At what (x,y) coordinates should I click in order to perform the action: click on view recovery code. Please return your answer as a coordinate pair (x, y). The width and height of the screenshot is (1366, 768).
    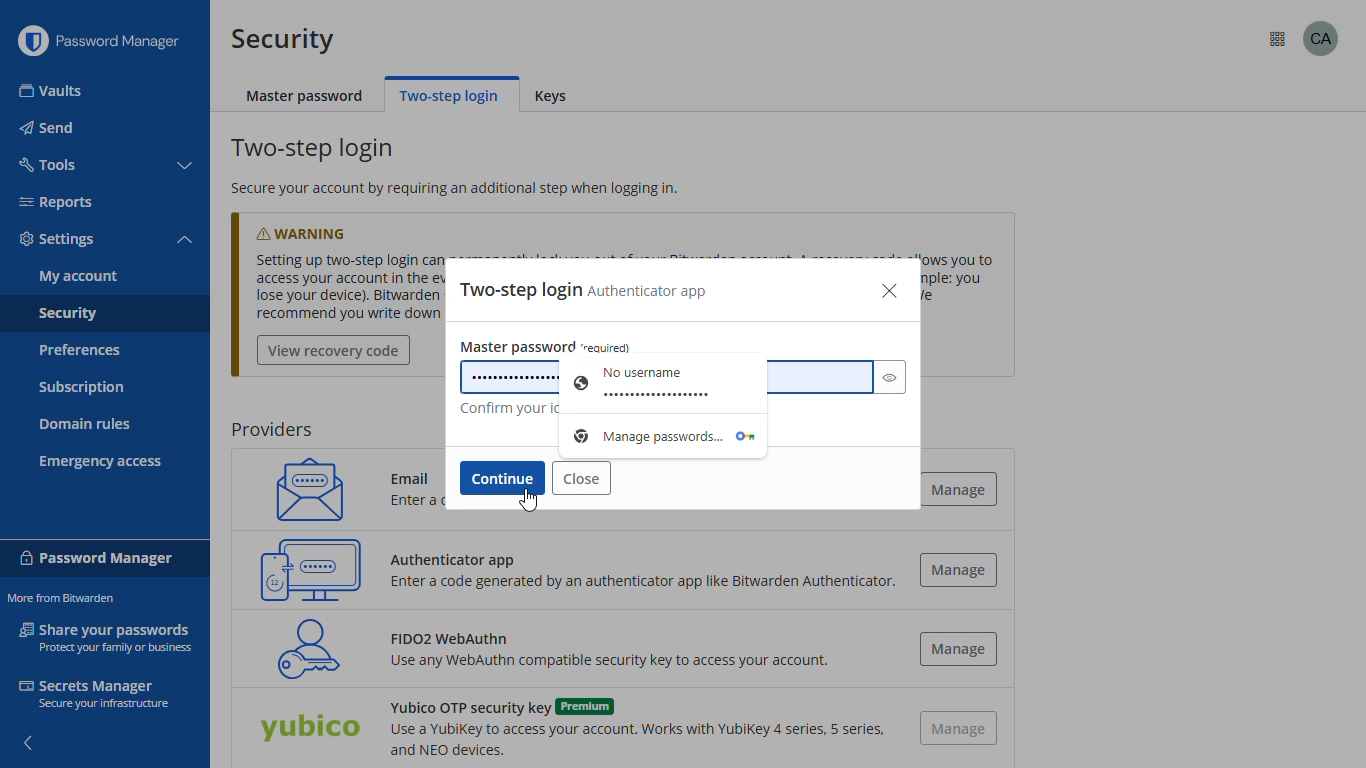
    Looking at the image, I should click on (334, 351).